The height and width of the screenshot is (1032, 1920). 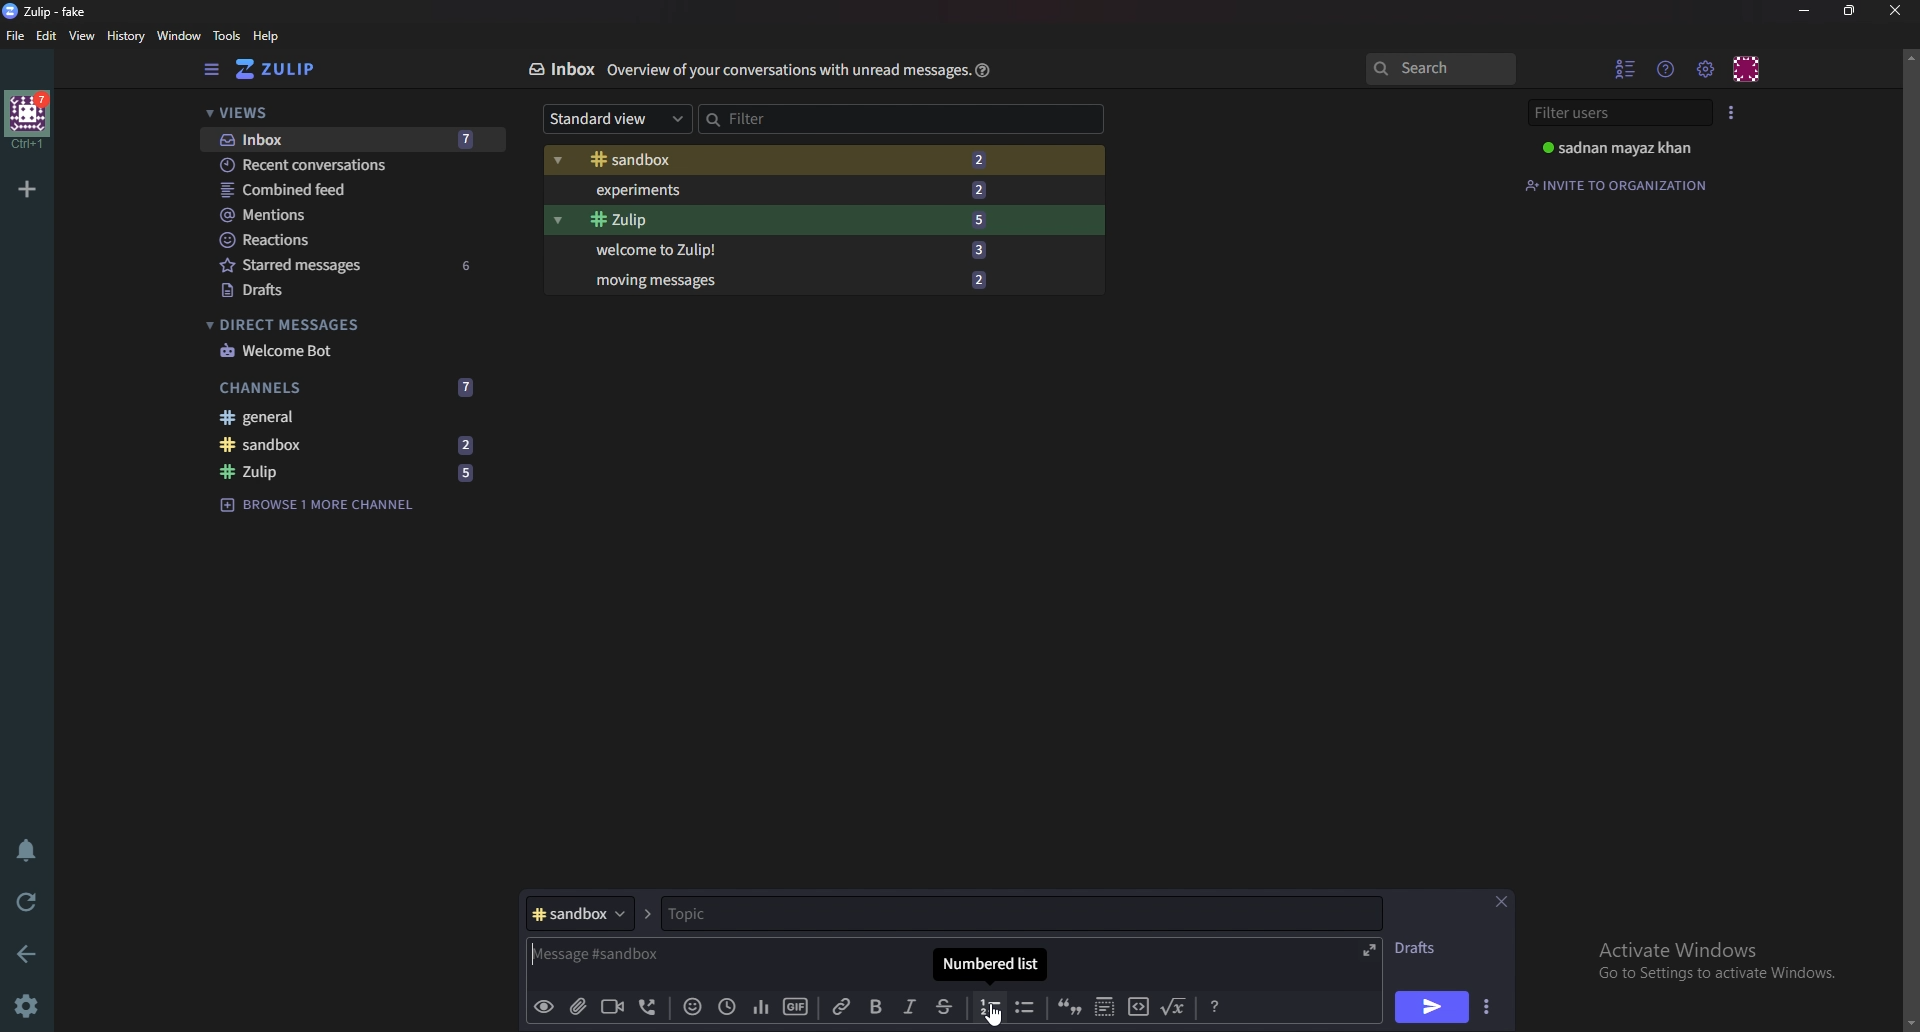 What do you see at coordinates (996, 1015) in the screenshot?
I see `Cursor` at bounding box center [996, 1015].